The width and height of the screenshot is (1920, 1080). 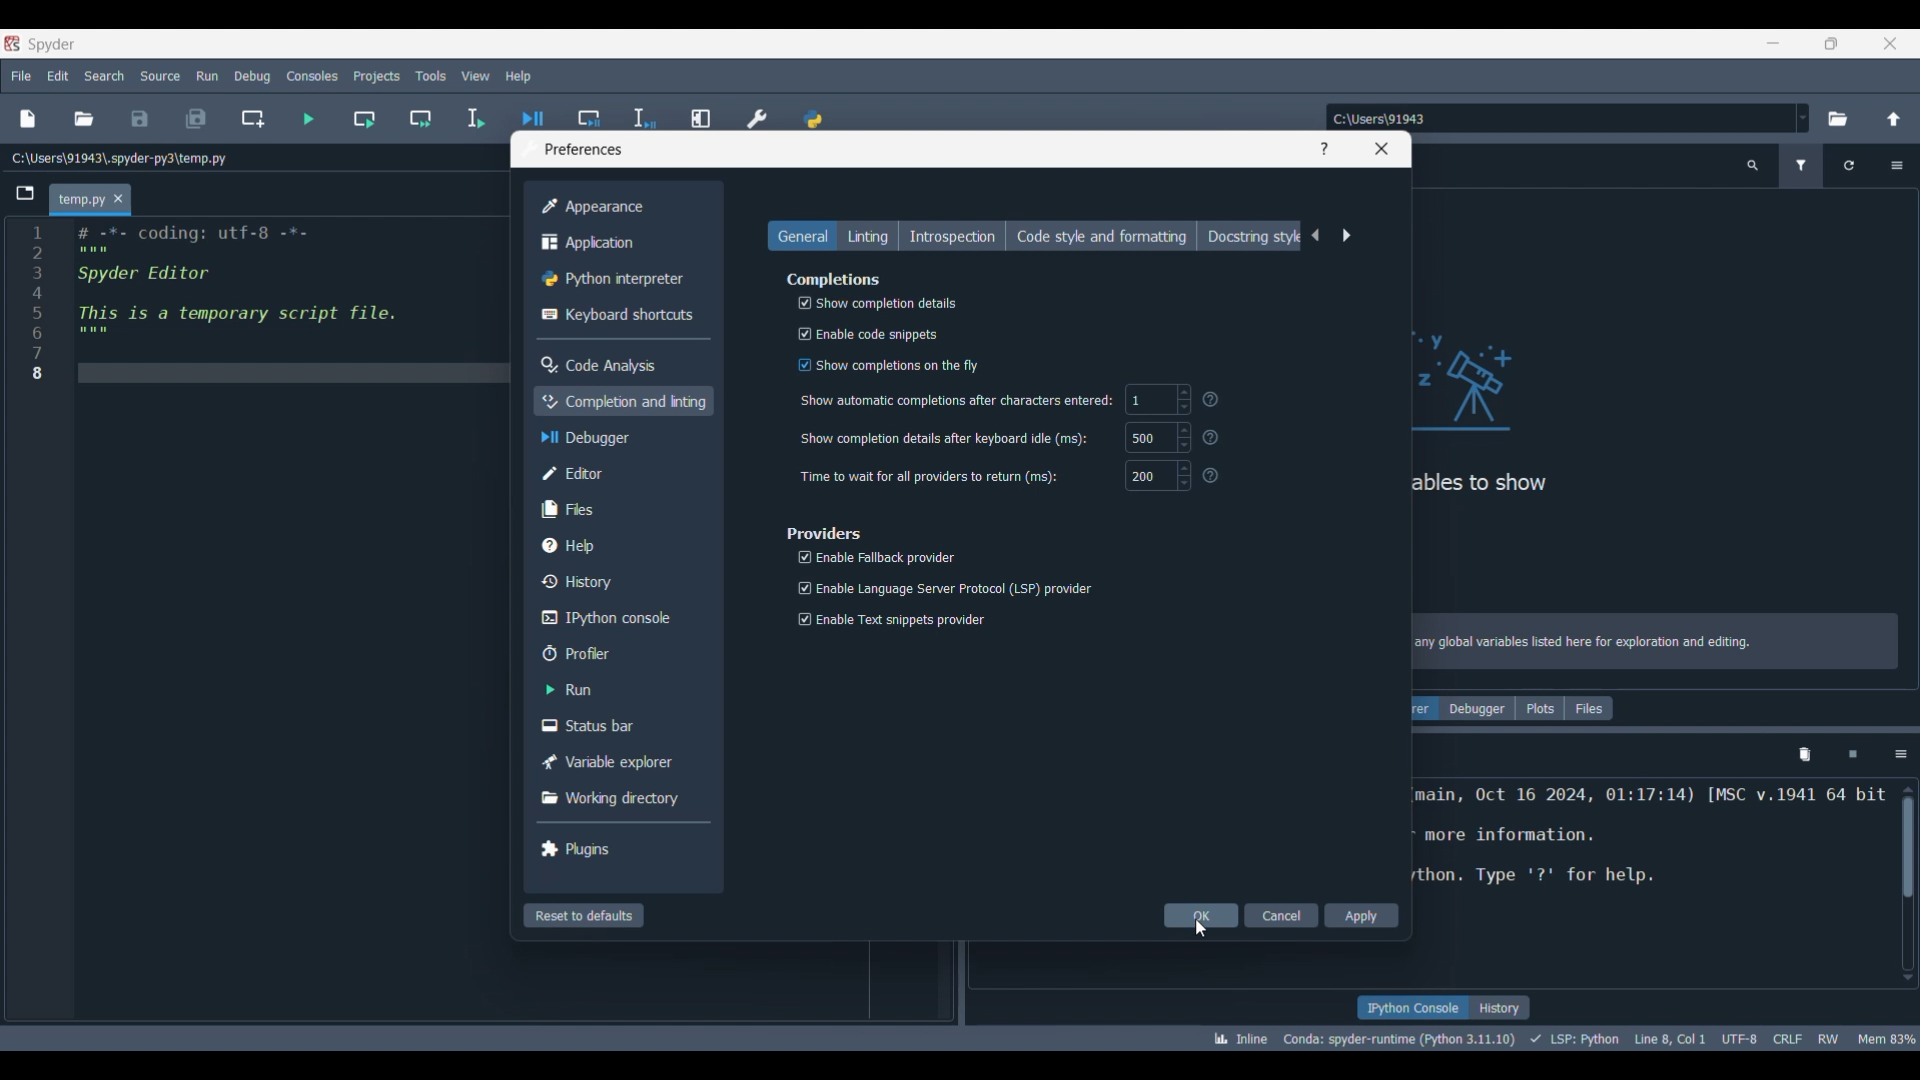 I want to click on History, so click(x=1500, y=1007).